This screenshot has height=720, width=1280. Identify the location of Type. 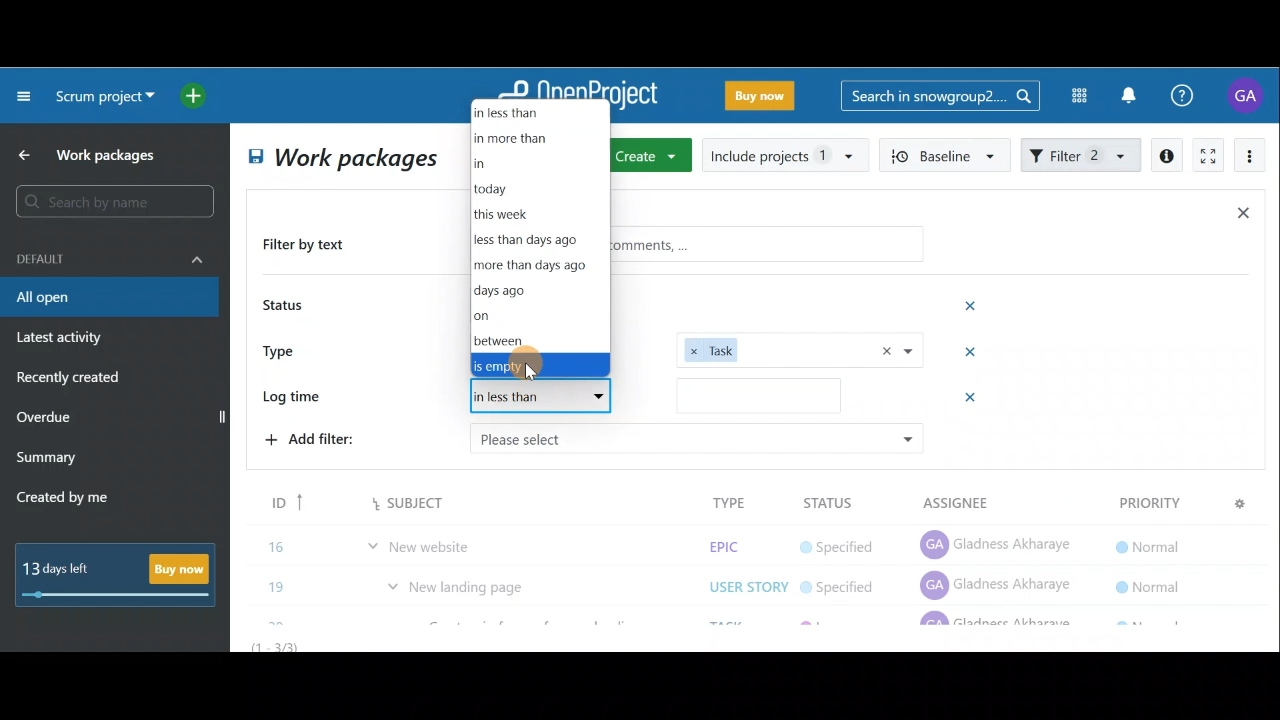
(286, 349).